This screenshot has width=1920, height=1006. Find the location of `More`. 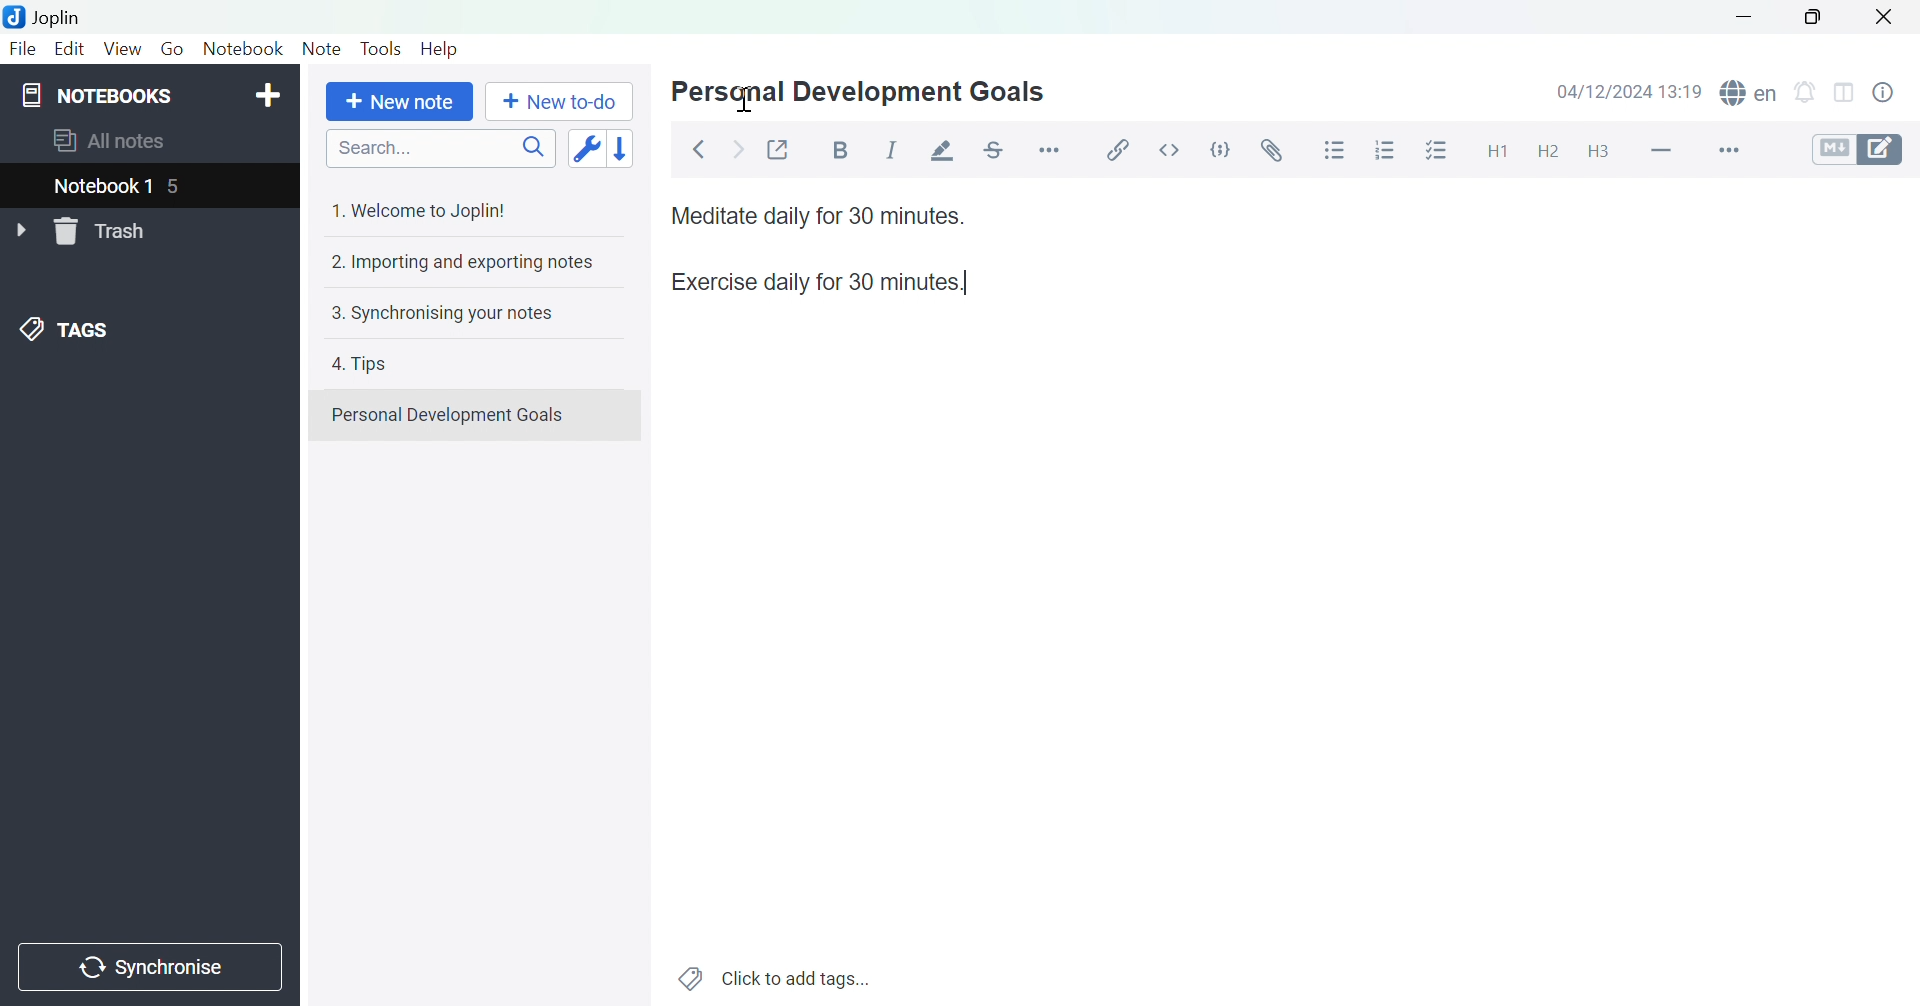

More is located at coordinates (1736, 150).